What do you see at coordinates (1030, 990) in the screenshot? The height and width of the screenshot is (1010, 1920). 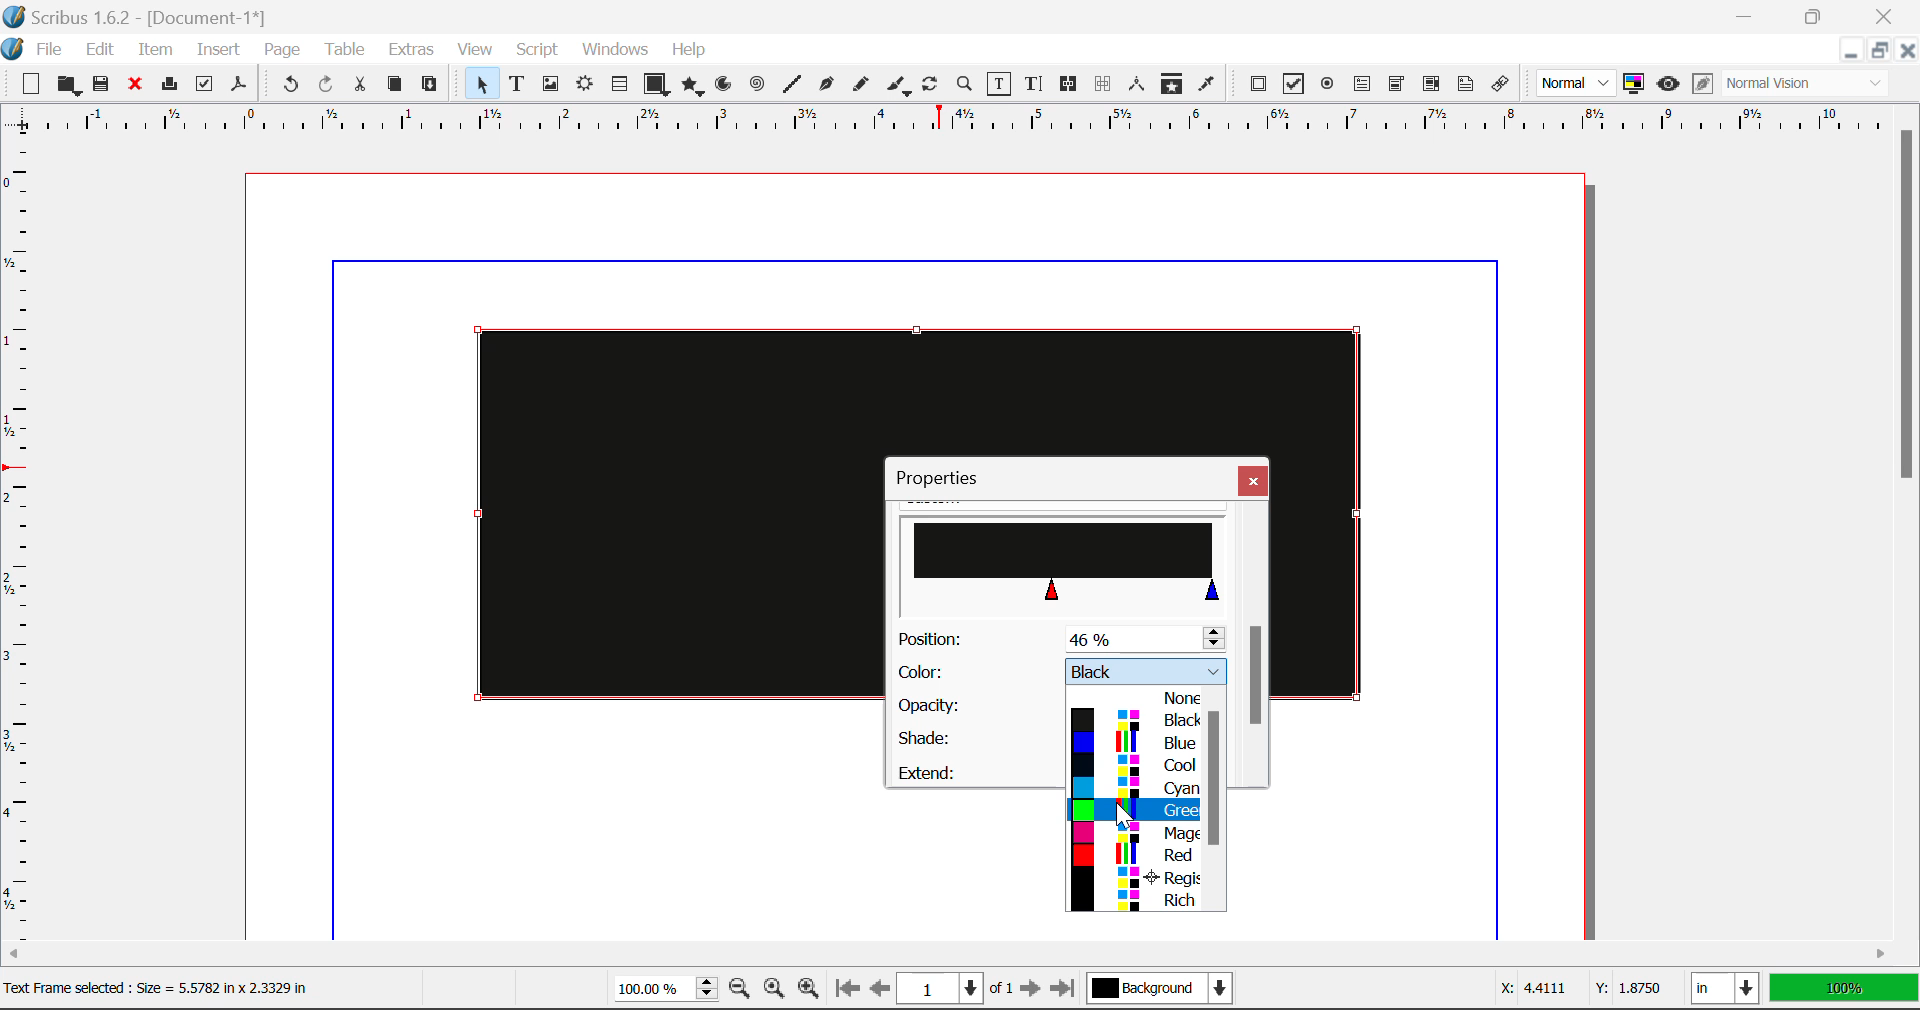 I see `Next Page` at bounding box center [1030, 990].